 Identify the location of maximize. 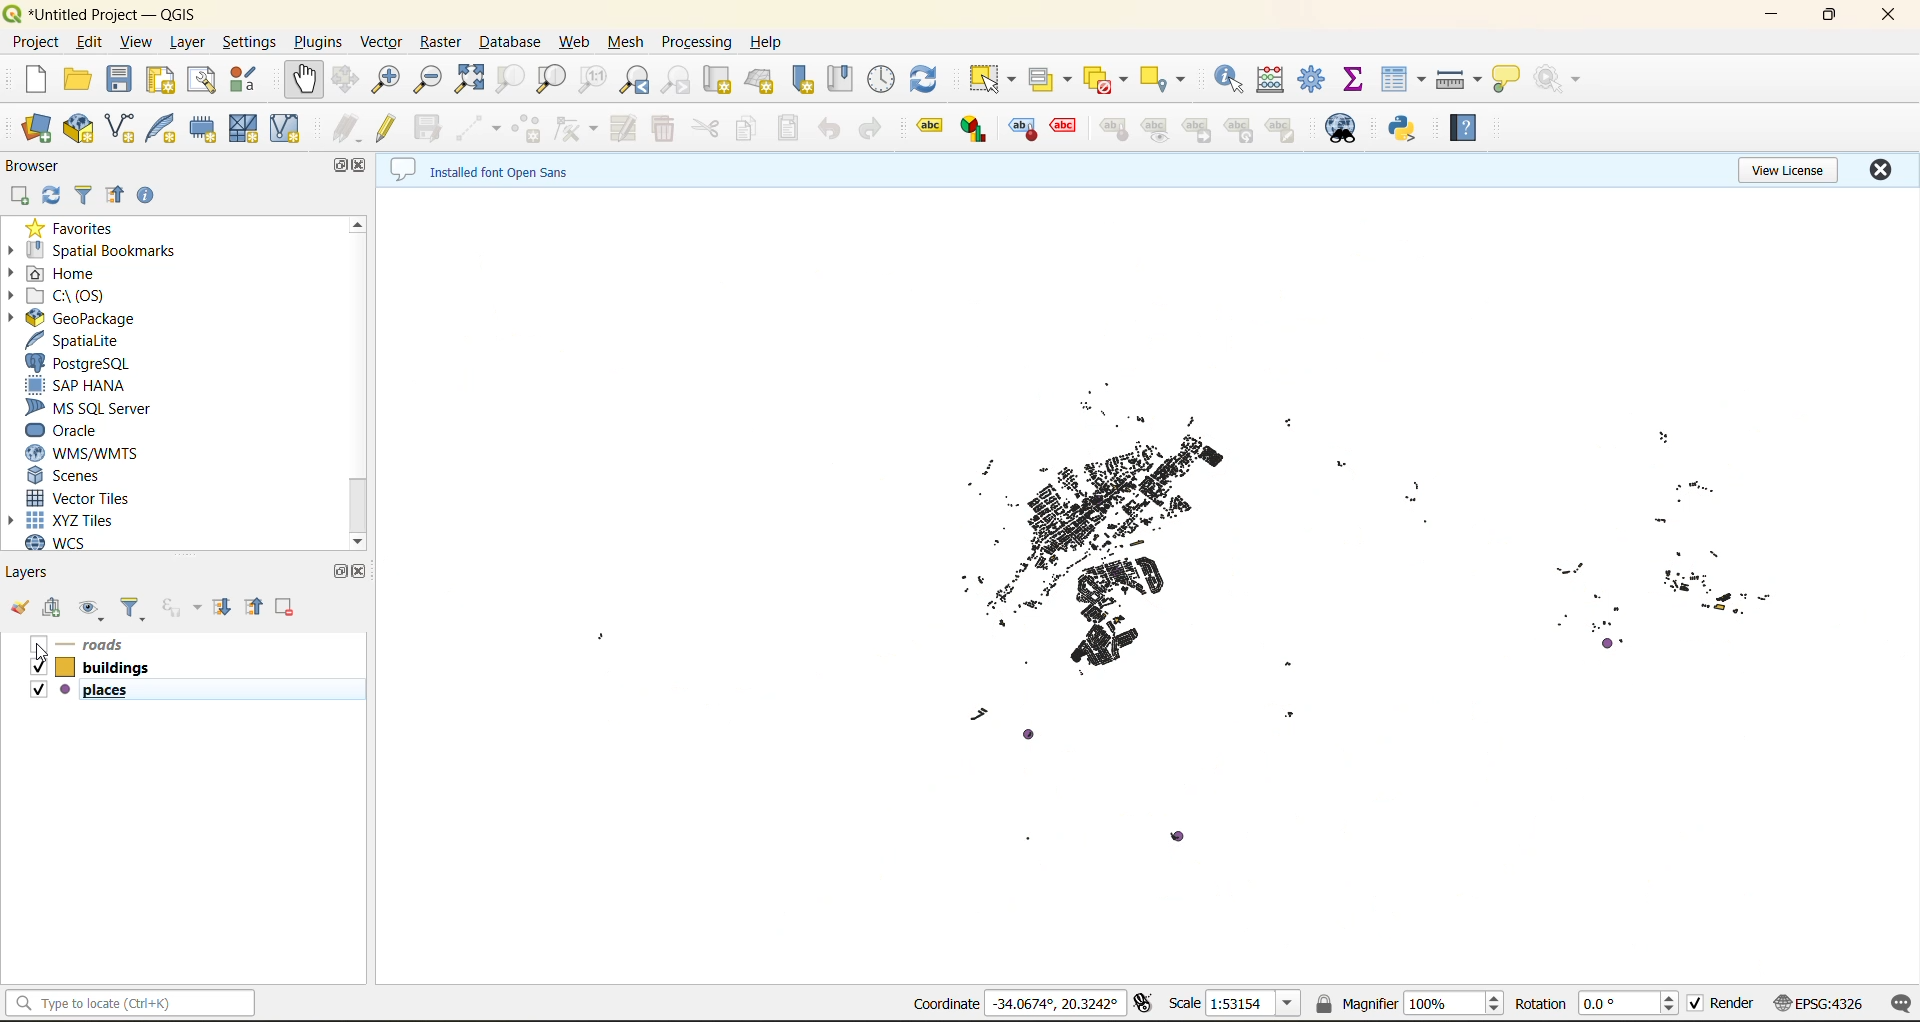
(343, 168).